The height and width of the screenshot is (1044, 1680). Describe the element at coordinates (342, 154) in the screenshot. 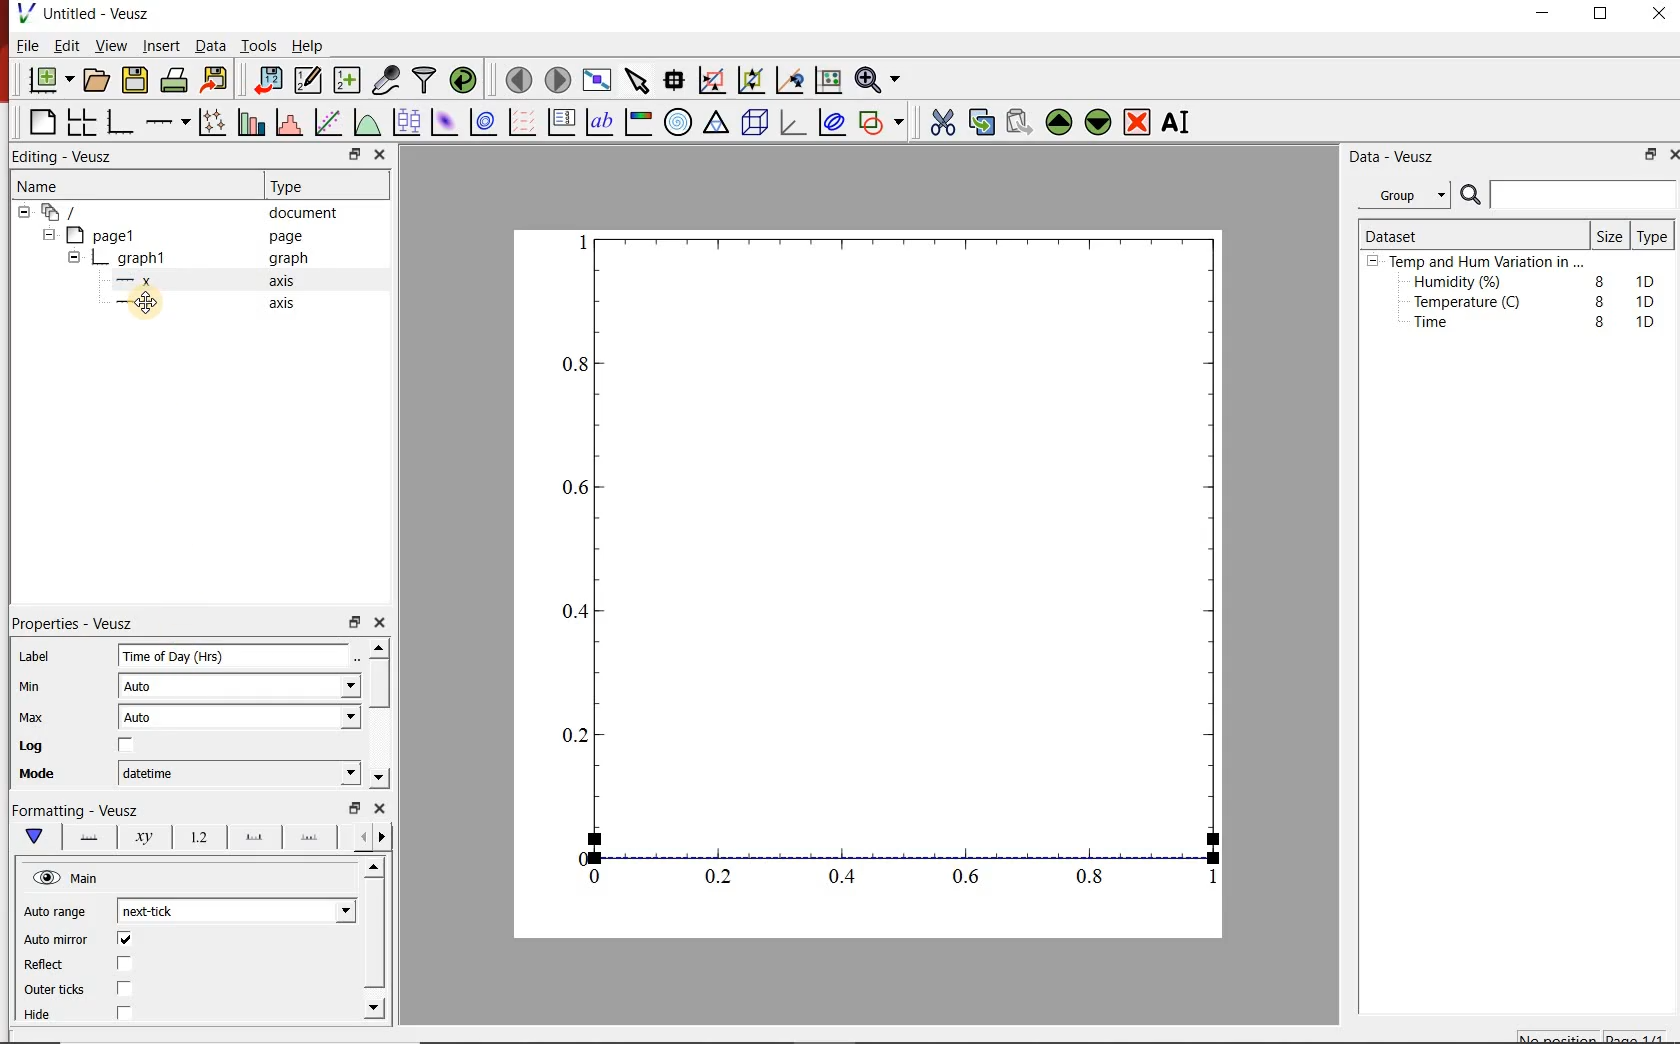

I see `restore down` at that location.